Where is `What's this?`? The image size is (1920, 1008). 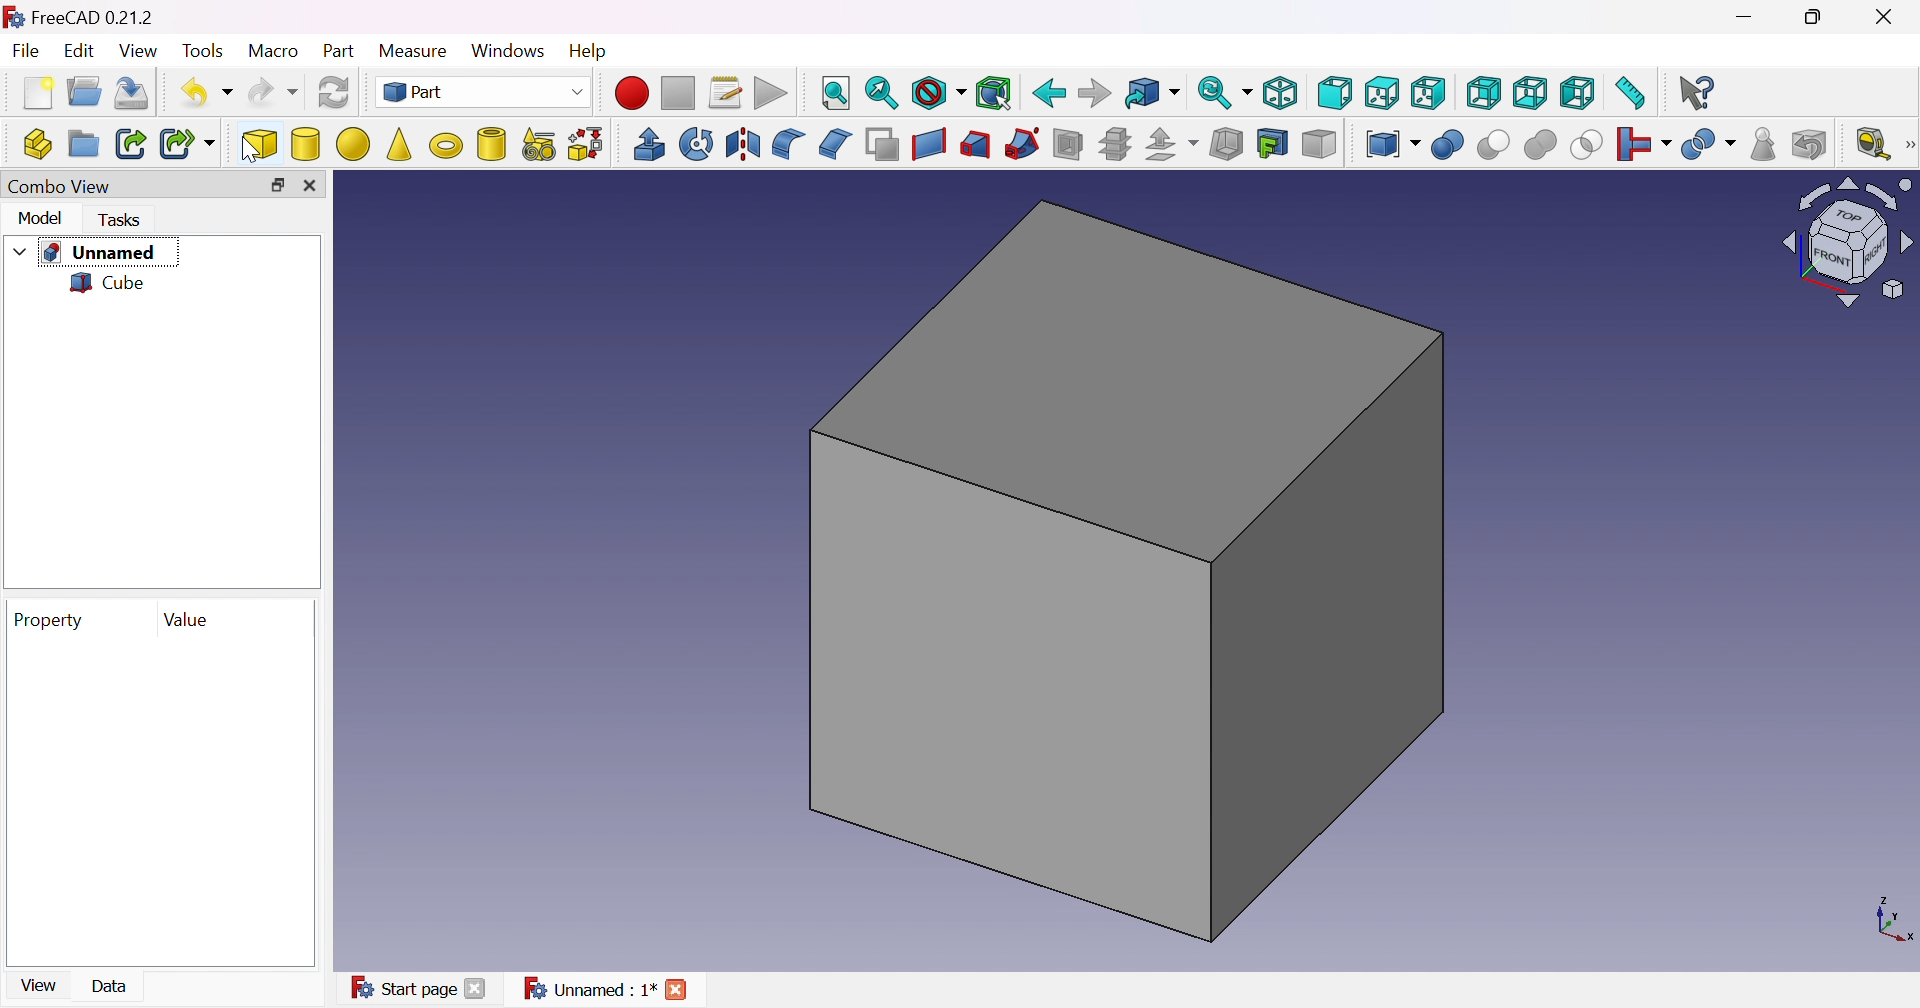
What's this? is located at coordinates (1698, 91).